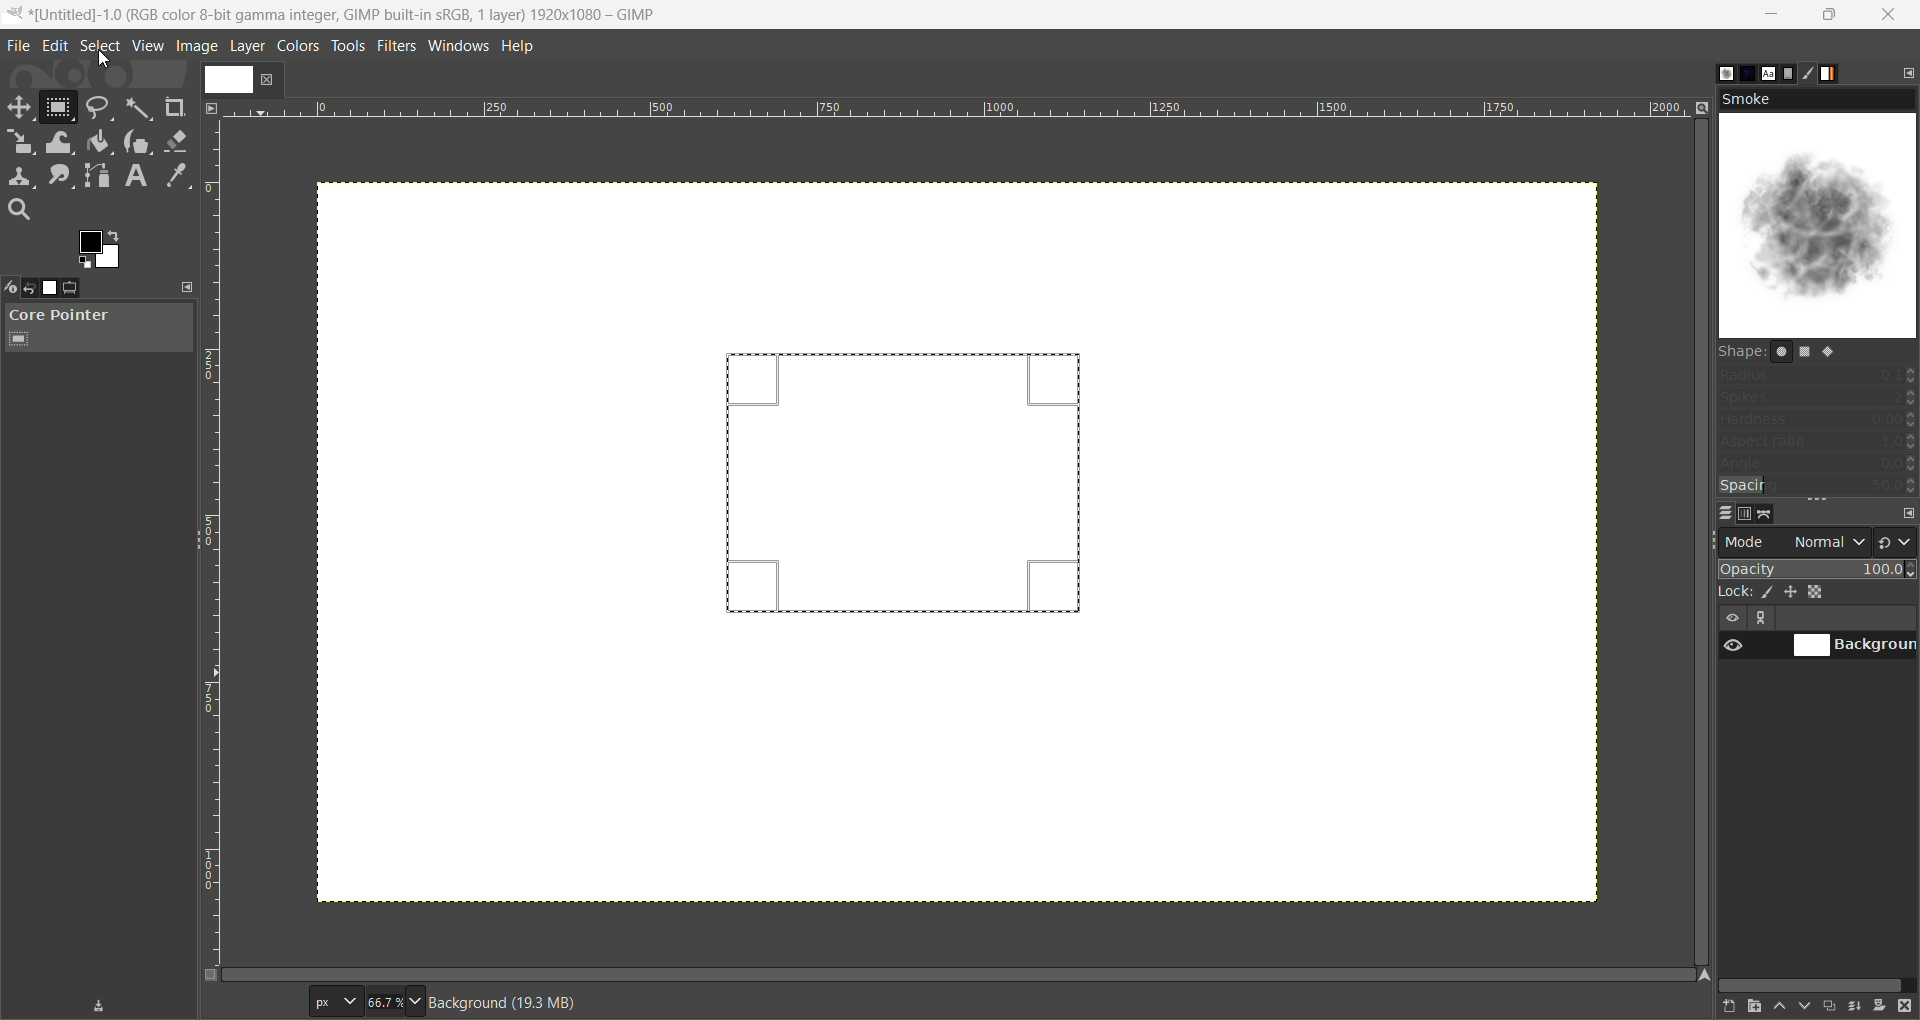 This screenshot has height=1020, width=1920. Describe the element at coordinates (1723, 74) in the screenshot. I see `brush` at that location.